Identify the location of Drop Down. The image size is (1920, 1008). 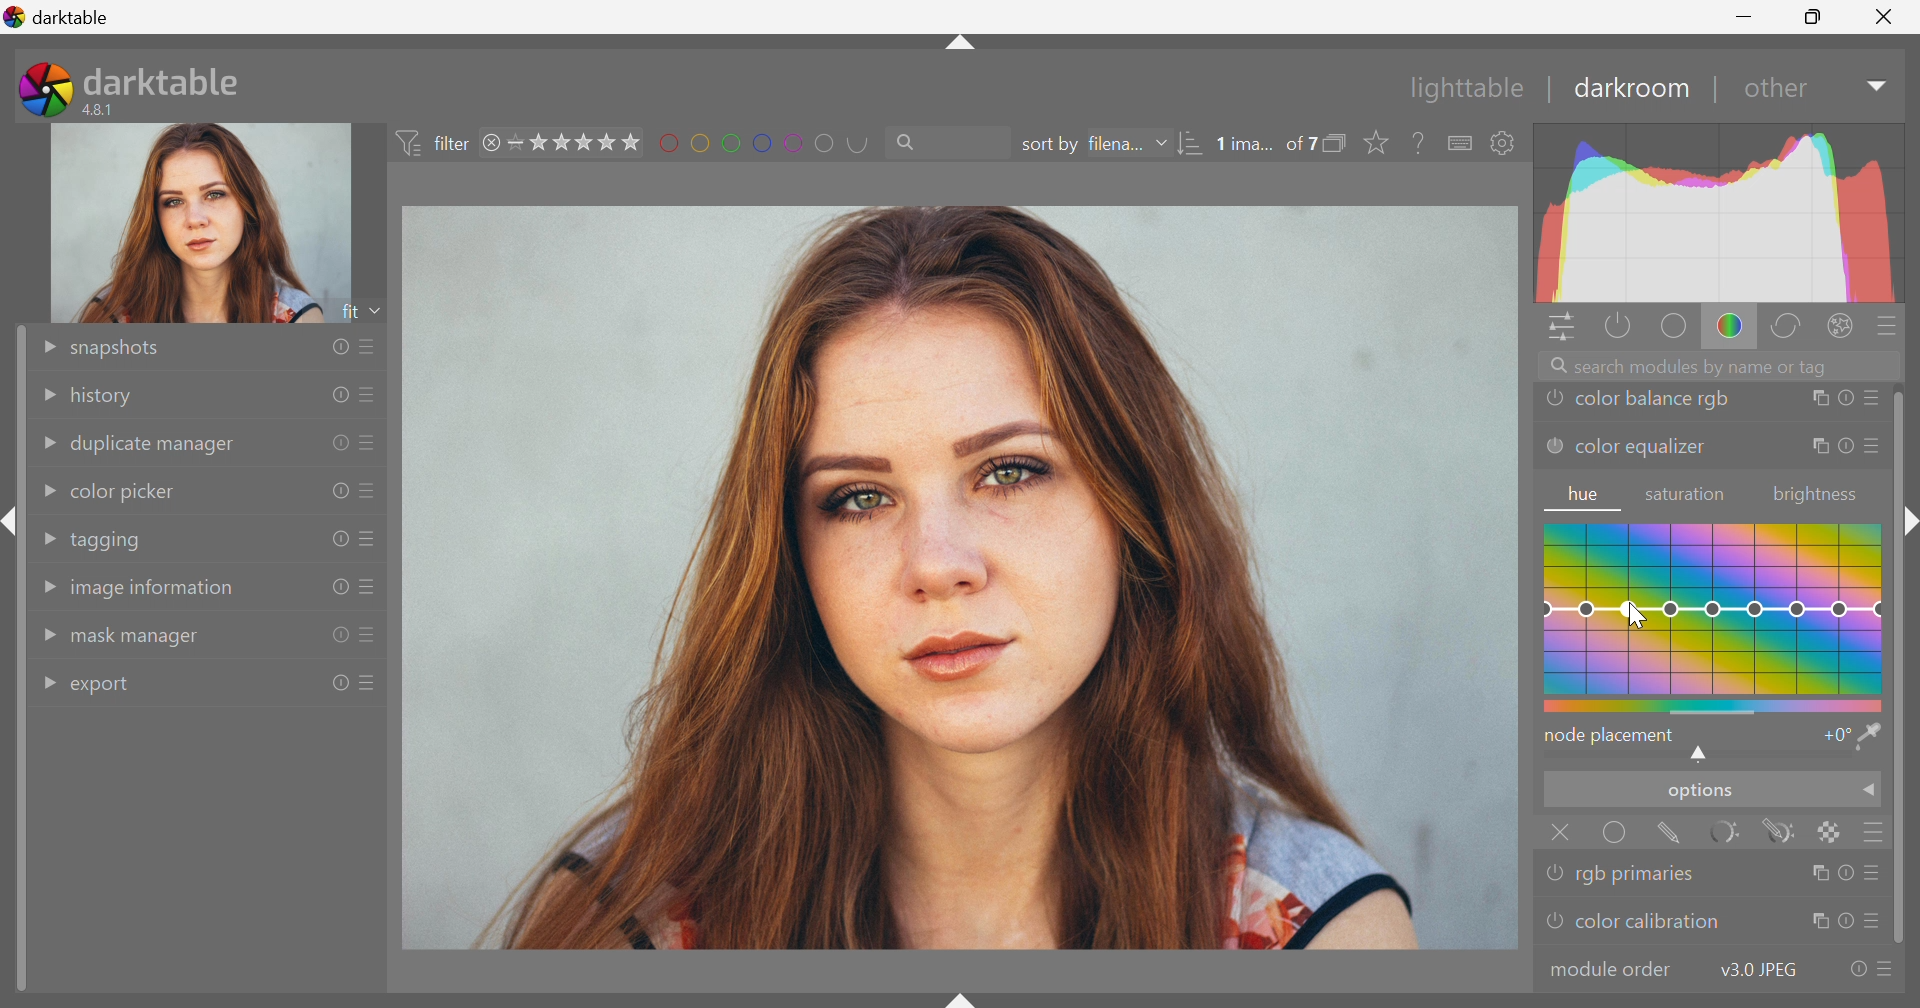
(46, 392).